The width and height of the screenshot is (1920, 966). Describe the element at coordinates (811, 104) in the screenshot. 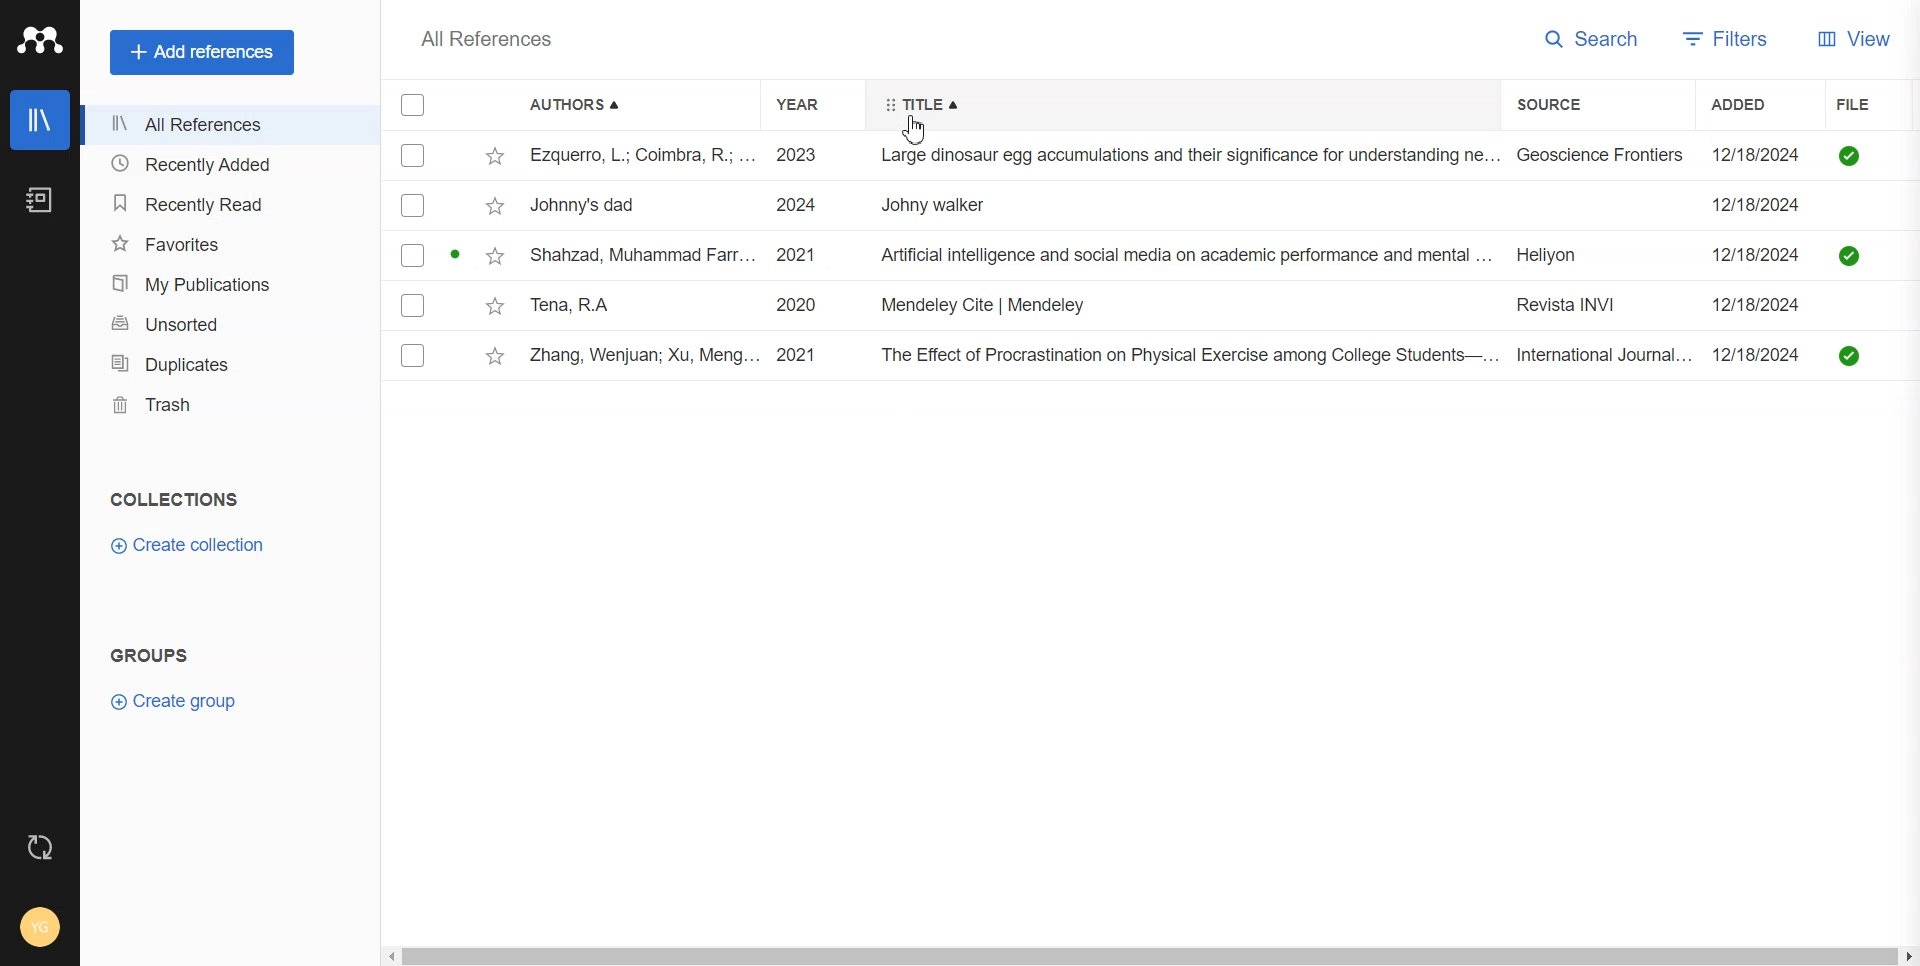

I see `Year` at that location.